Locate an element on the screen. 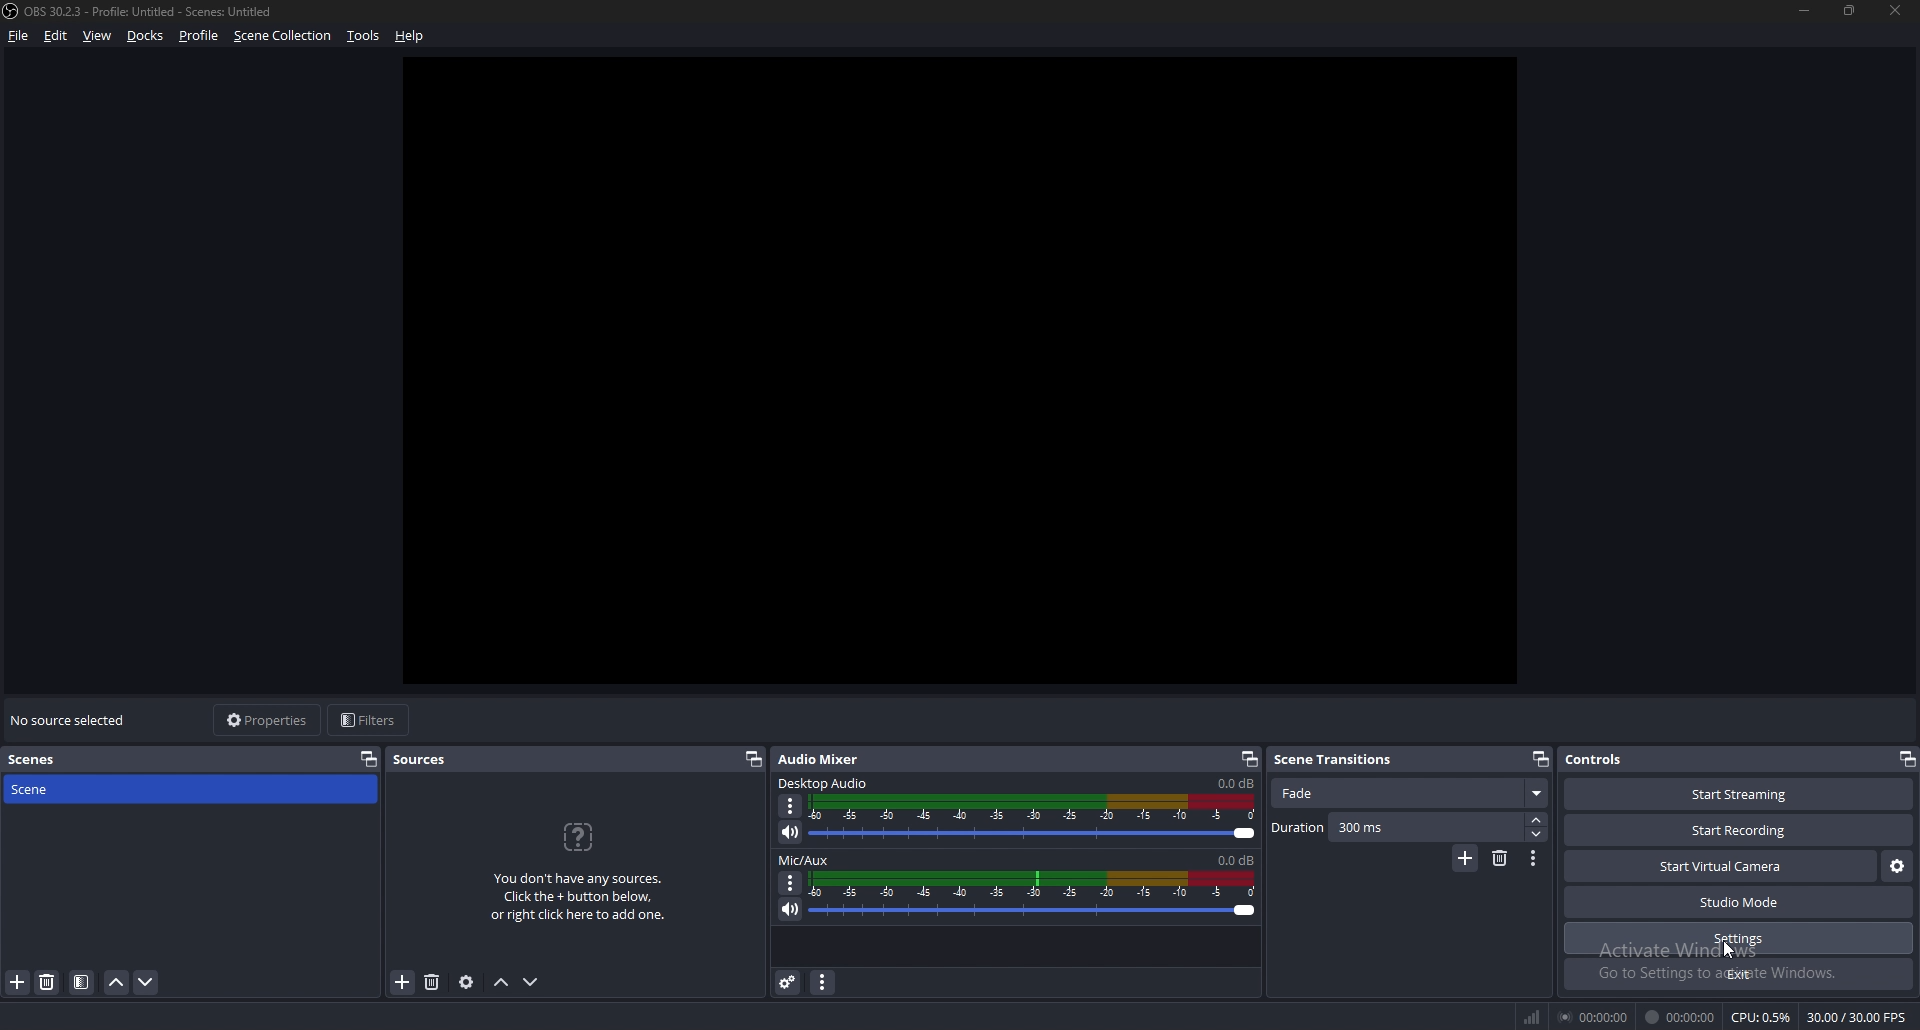 The height and width of the screenshot is (1030, 1920). scenes is located at coordinates (40, 759).